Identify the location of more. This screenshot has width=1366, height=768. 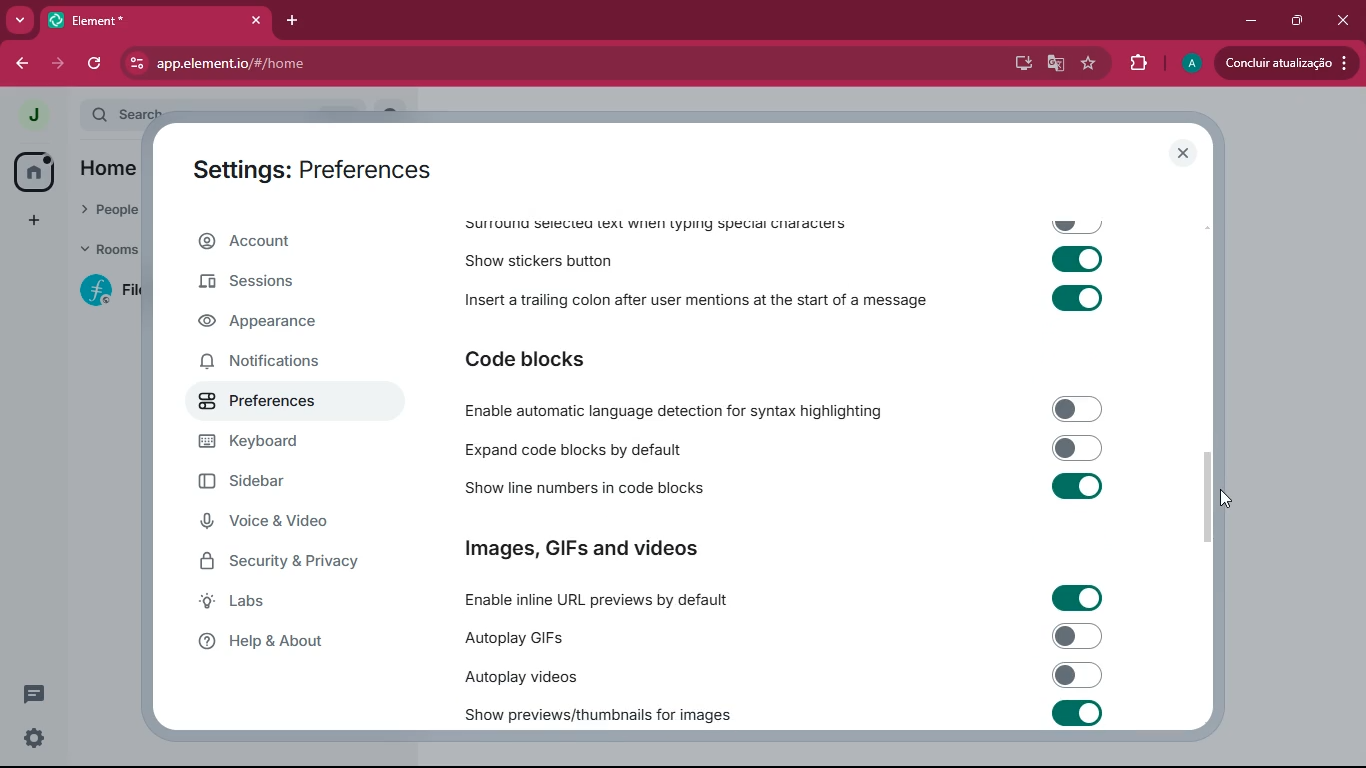
(19, 20).